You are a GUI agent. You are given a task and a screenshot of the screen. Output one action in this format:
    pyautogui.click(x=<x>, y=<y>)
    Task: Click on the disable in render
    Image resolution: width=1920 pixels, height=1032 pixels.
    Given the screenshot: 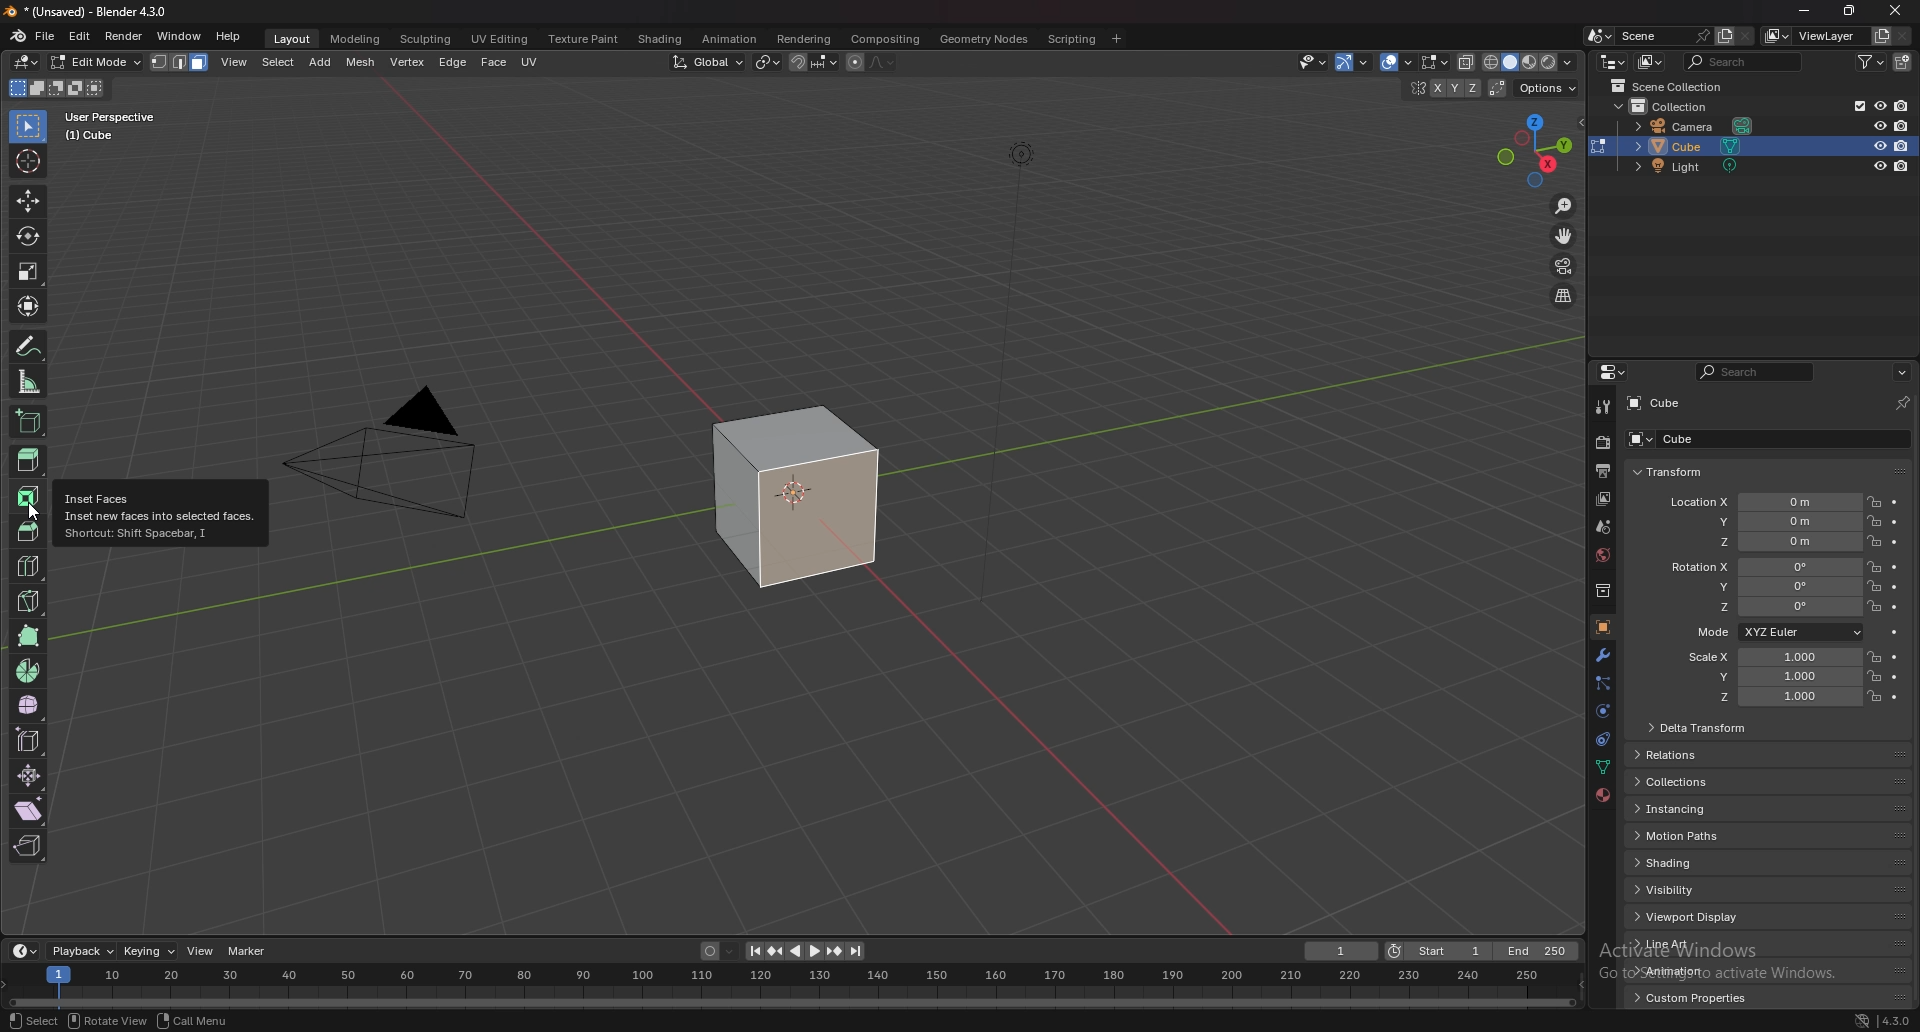 What is the action you would take?
    pyautogui.click(x=1903, y=125)
    